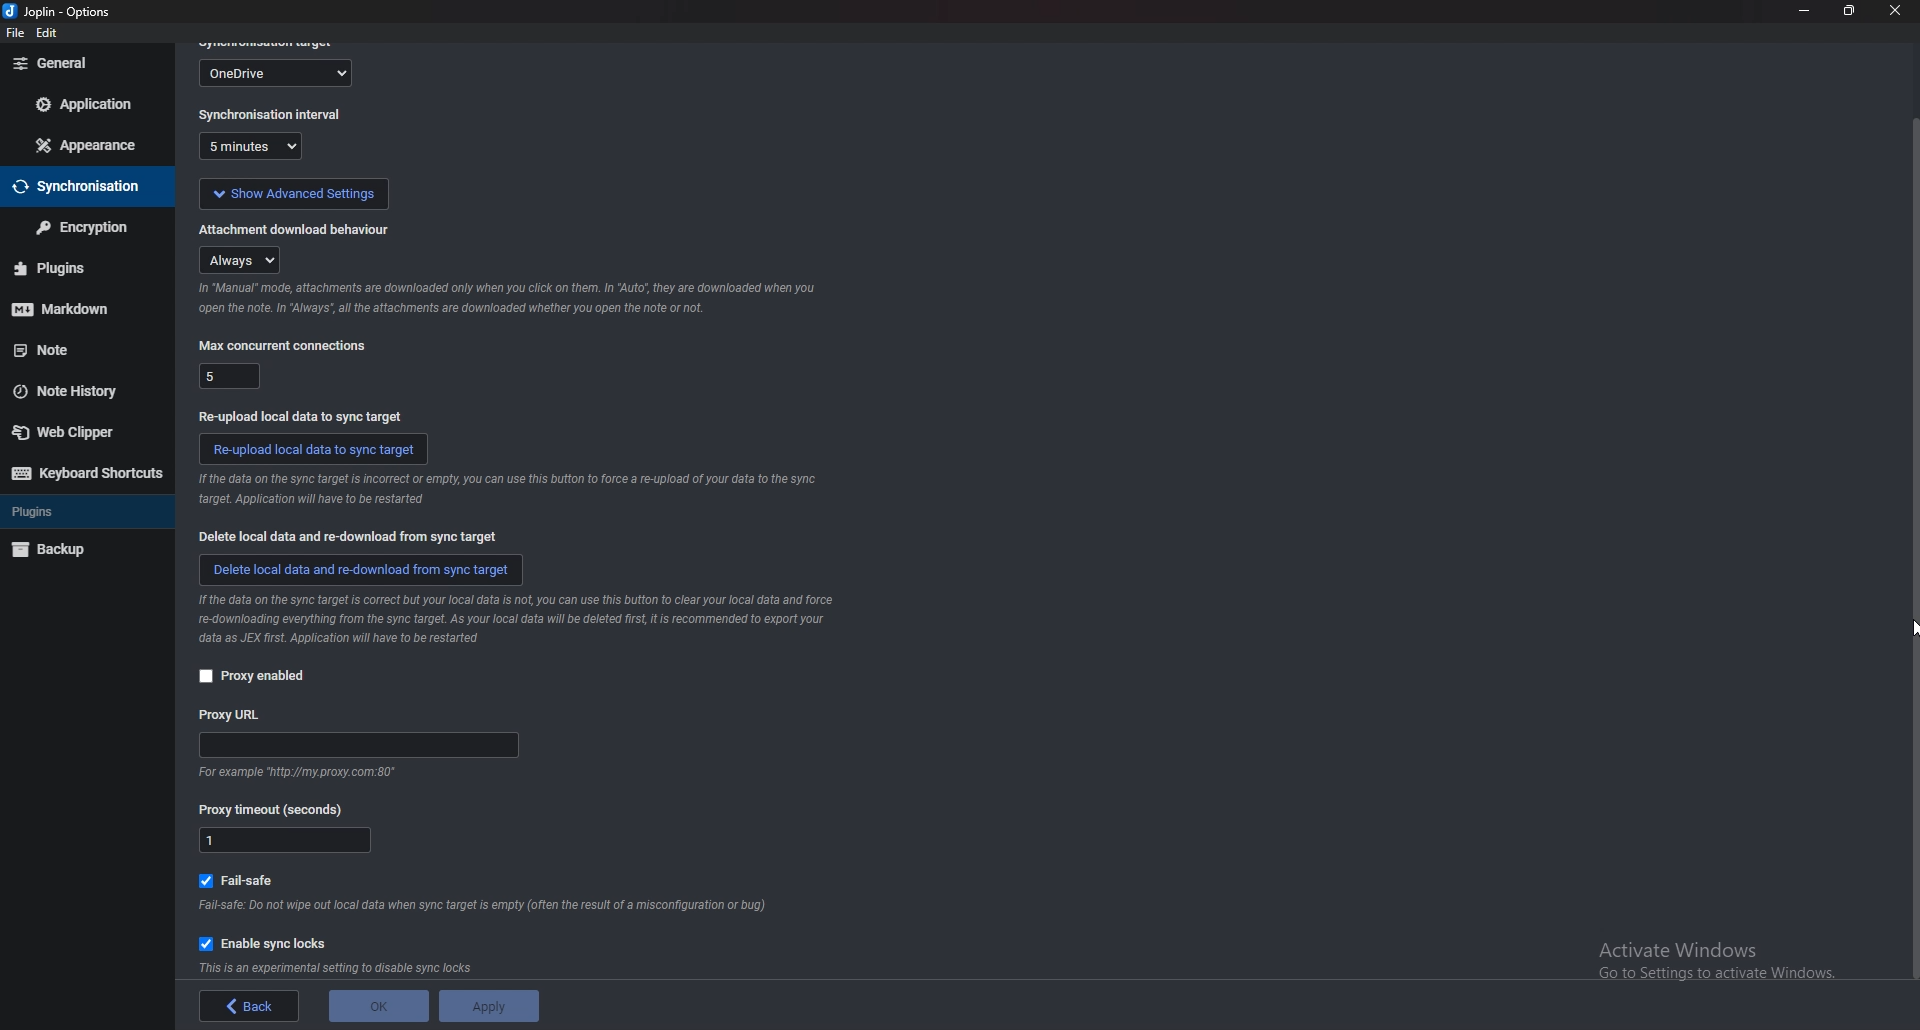 The height and width of the screenshot is (1030, 1920). What do you see at coordinates (292, 191) in the screenshot?
I see `show advanced settings` at bounding box center [292, 191].